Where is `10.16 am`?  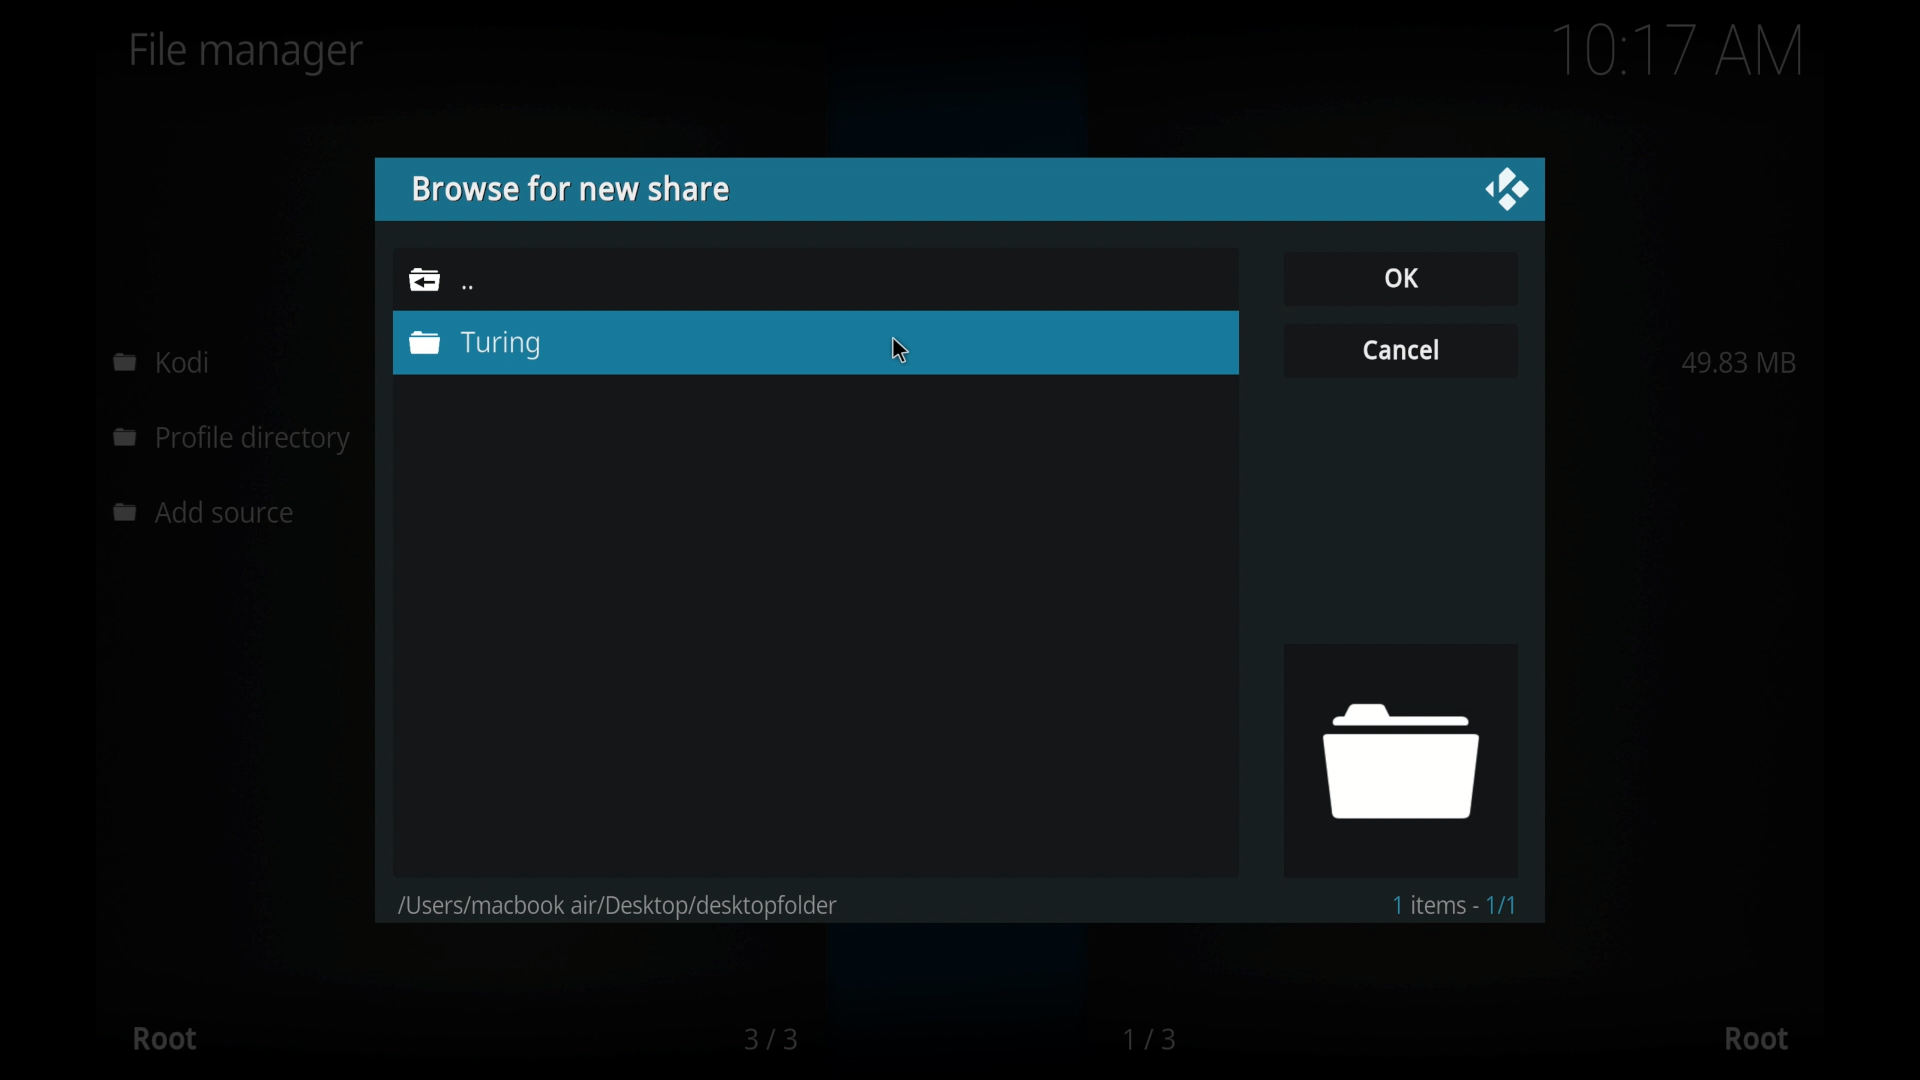 10.16 am is located at coordinates (1679, 50).